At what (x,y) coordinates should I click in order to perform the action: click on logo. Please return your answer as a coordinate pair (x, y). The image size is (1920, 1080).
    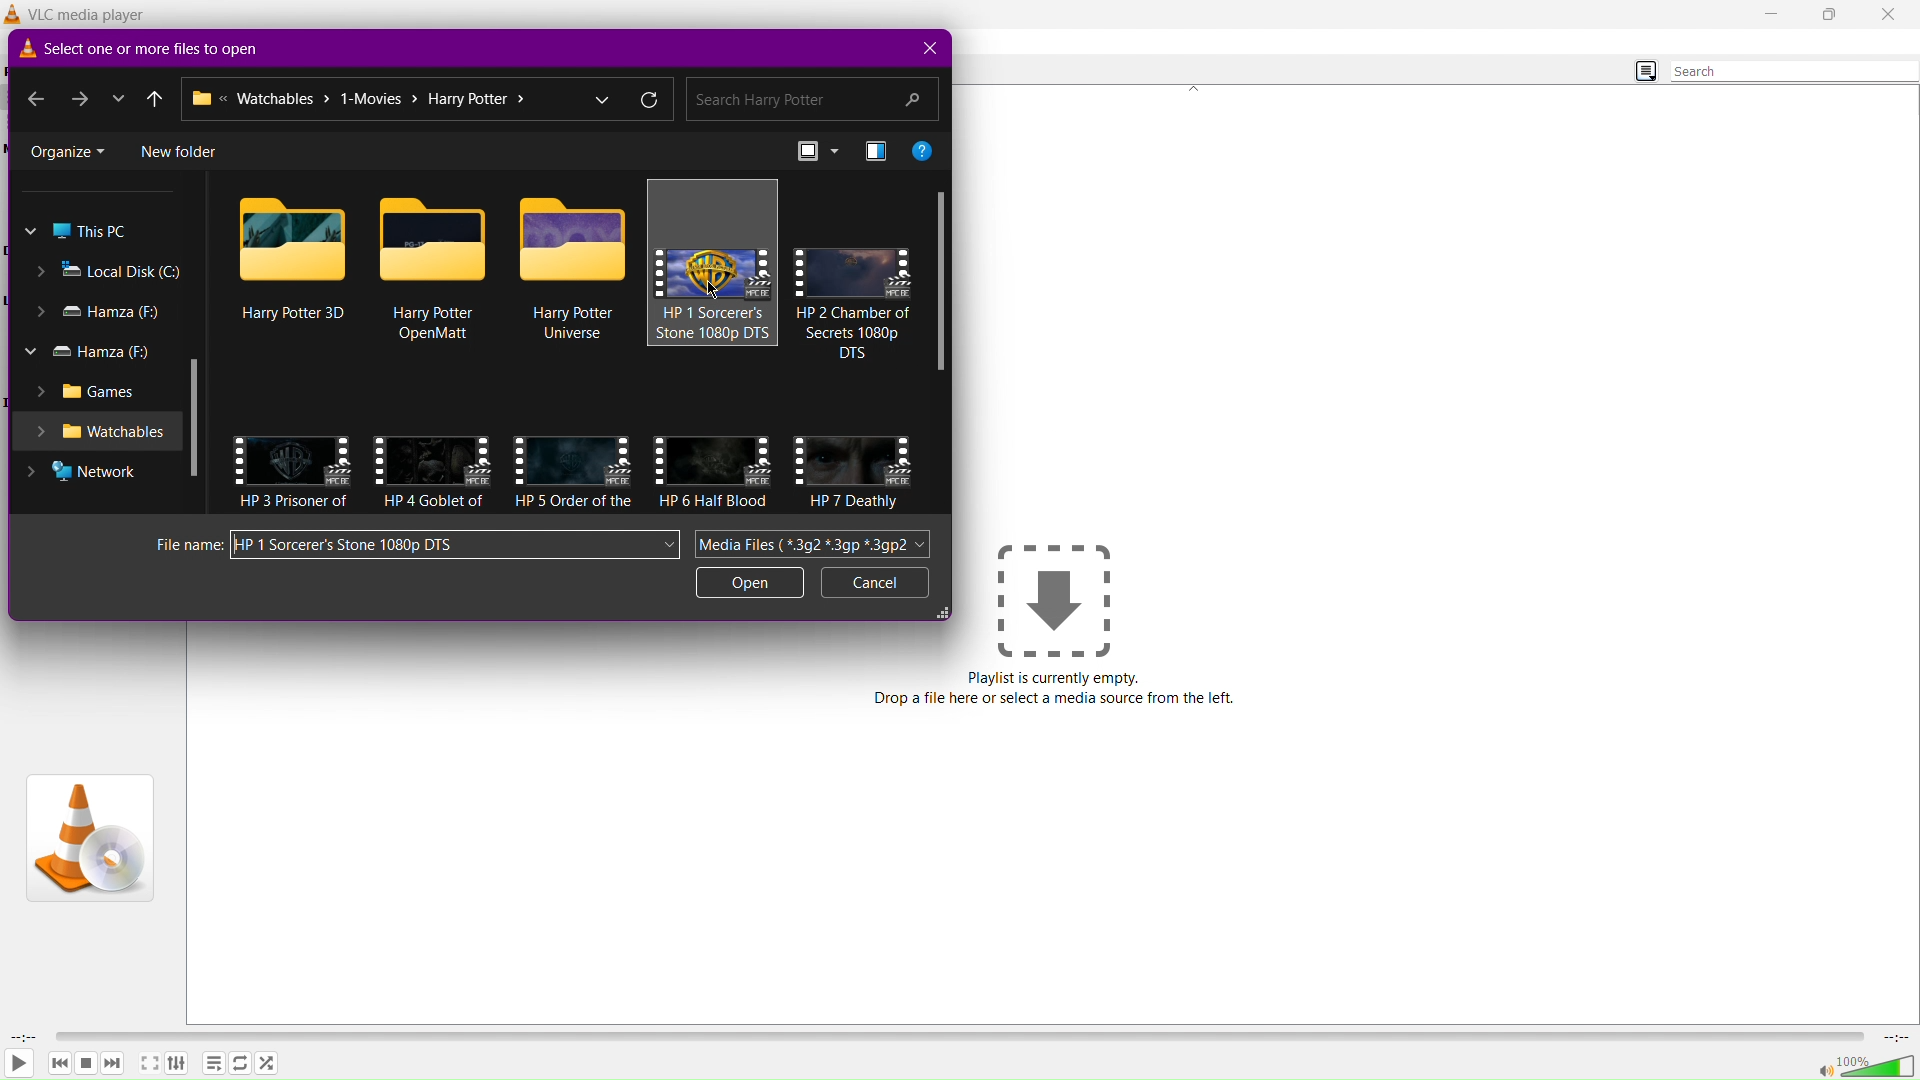
    Looking at the image, I should click on (24, 49).